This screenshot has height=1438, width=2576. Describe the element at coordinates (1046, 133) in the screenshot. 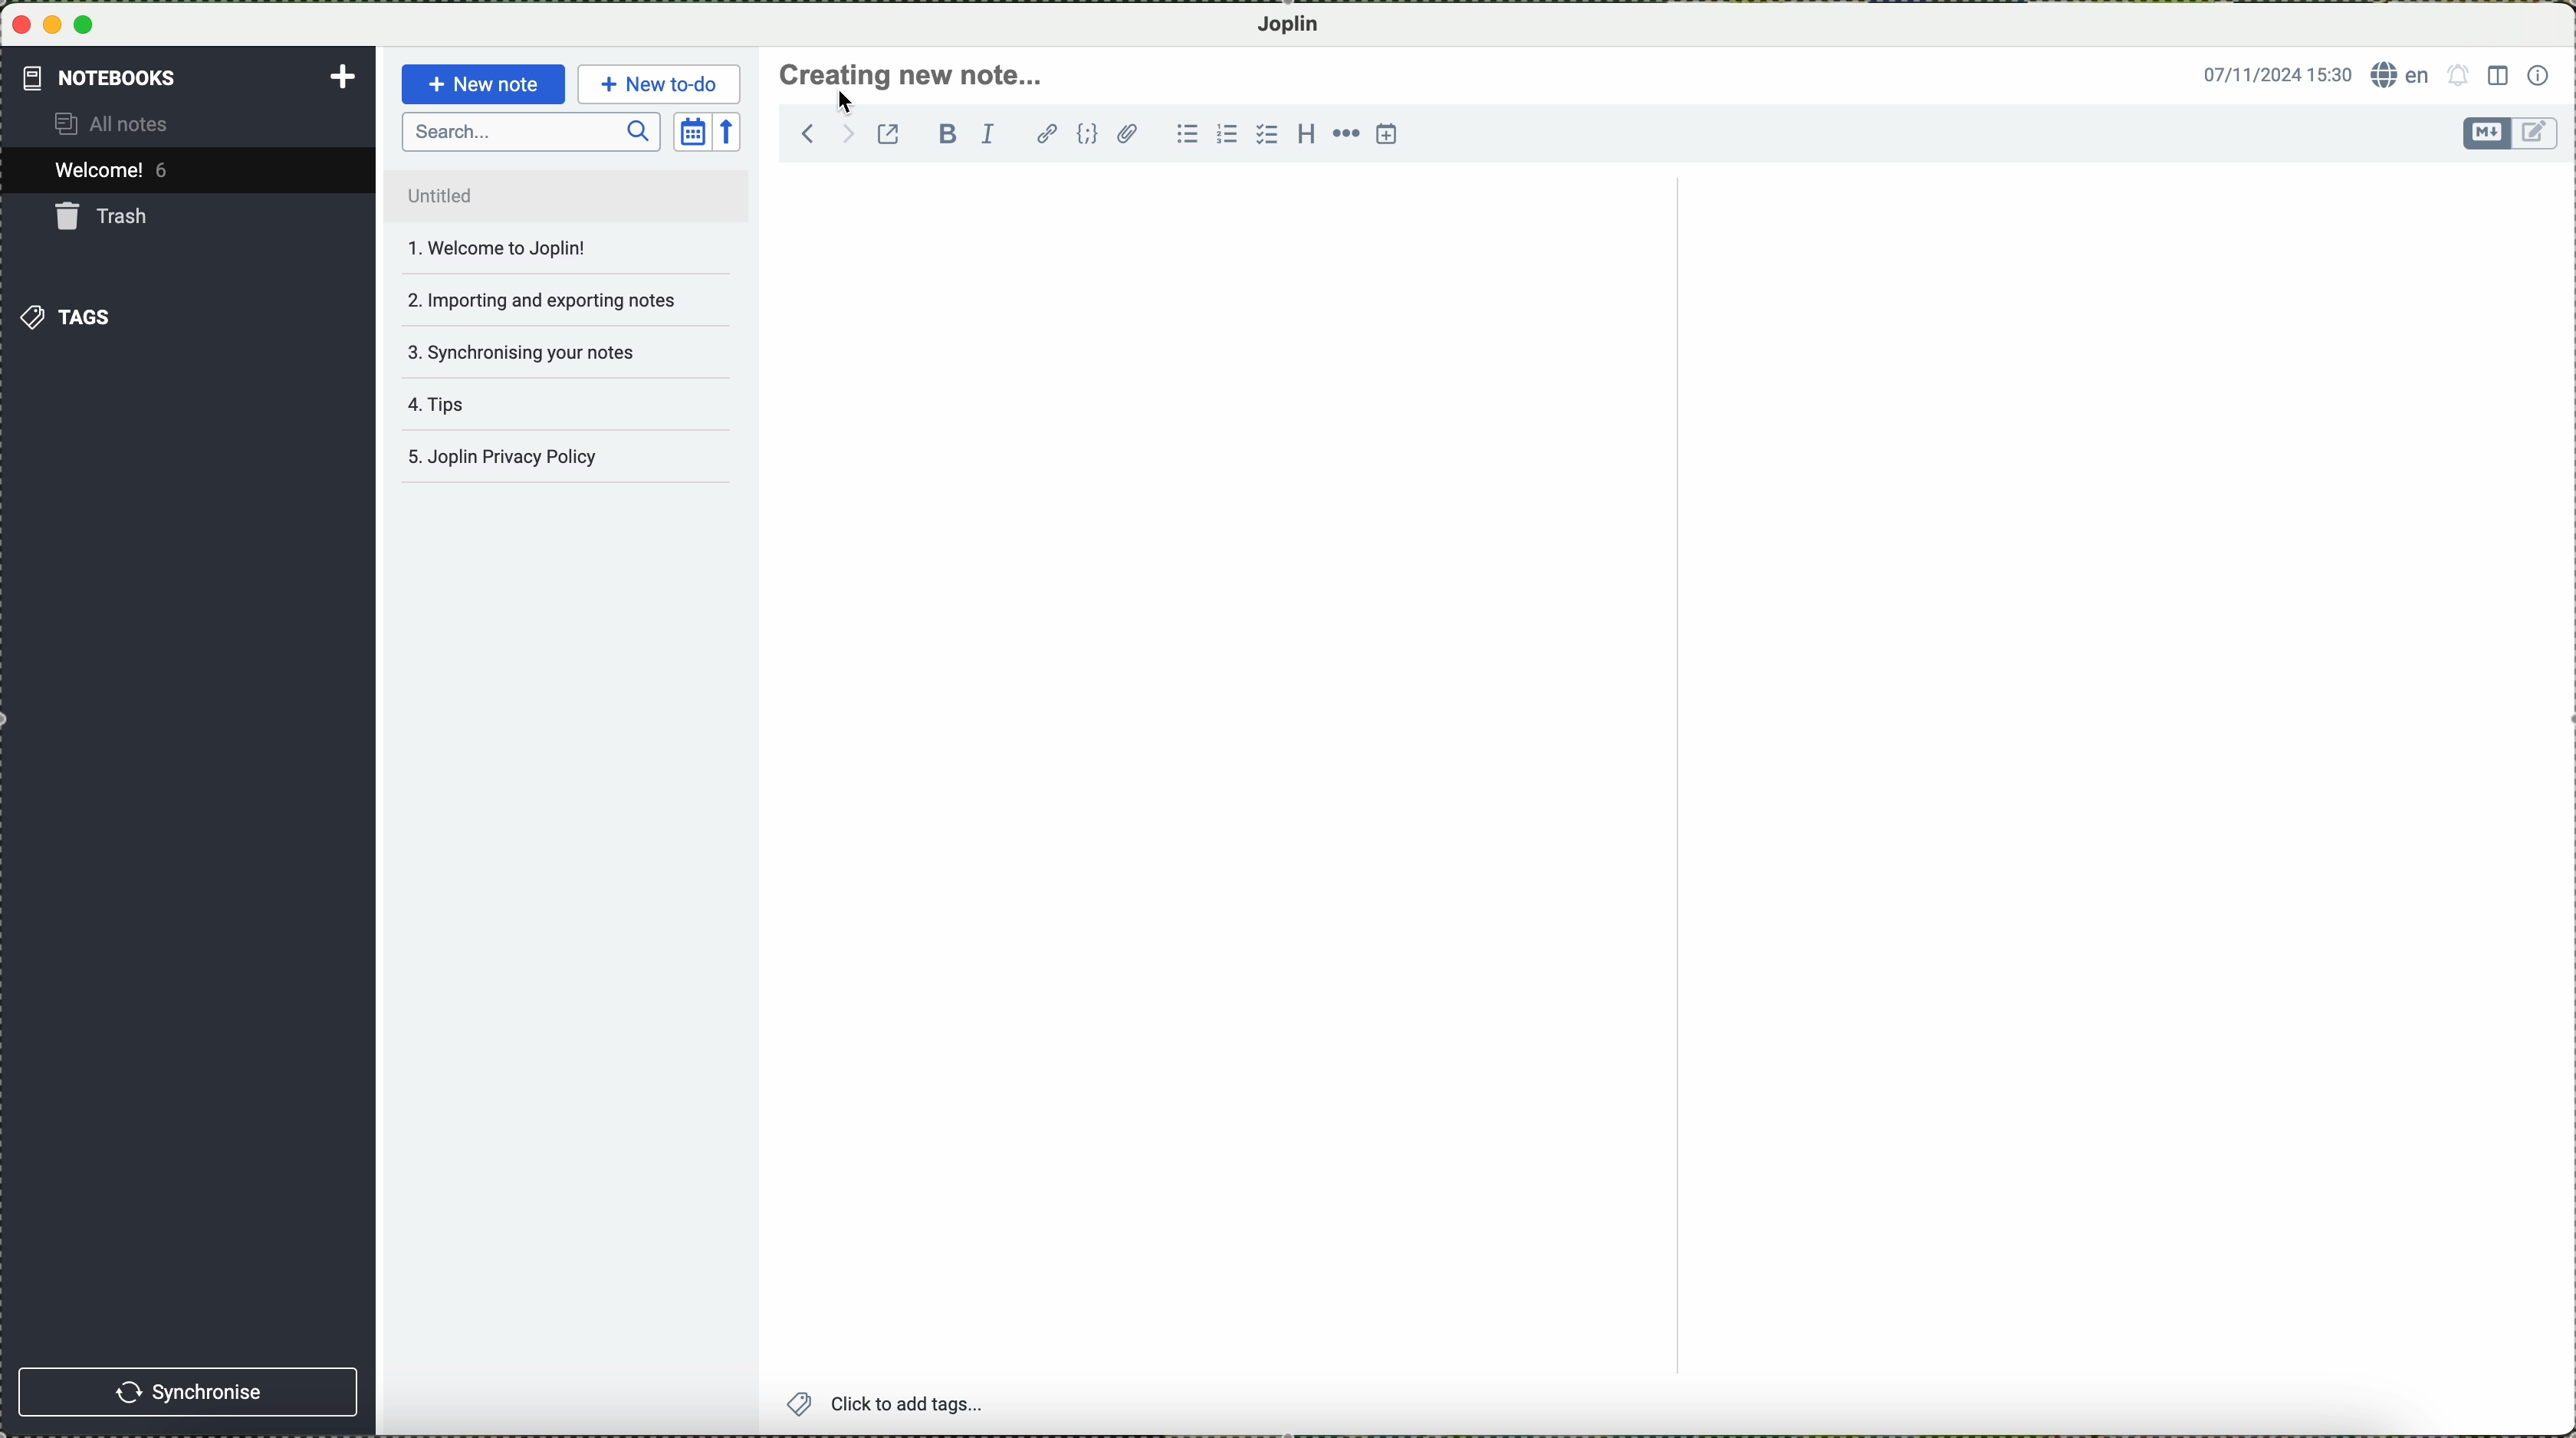

I see `hyperlink` at that location.